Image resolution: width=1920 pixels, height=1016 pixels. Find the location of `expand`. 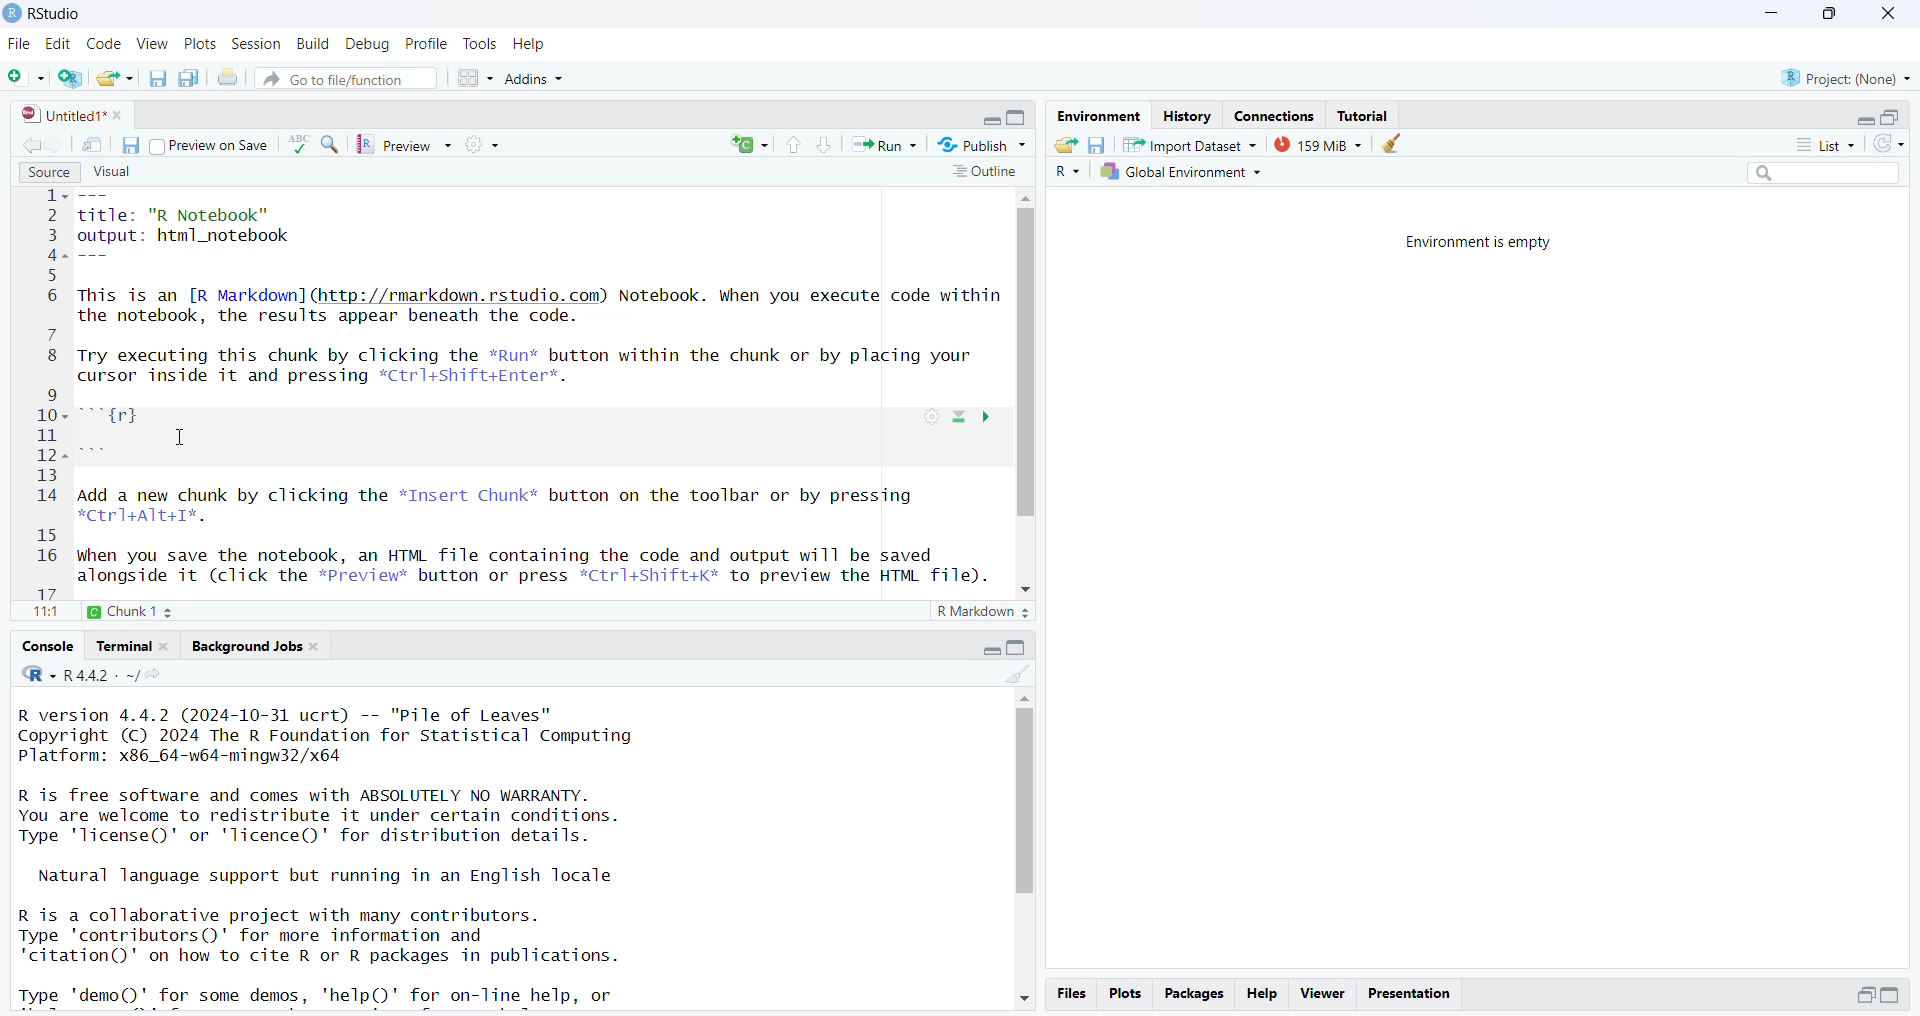

expand is located at coordinates (988, 121).